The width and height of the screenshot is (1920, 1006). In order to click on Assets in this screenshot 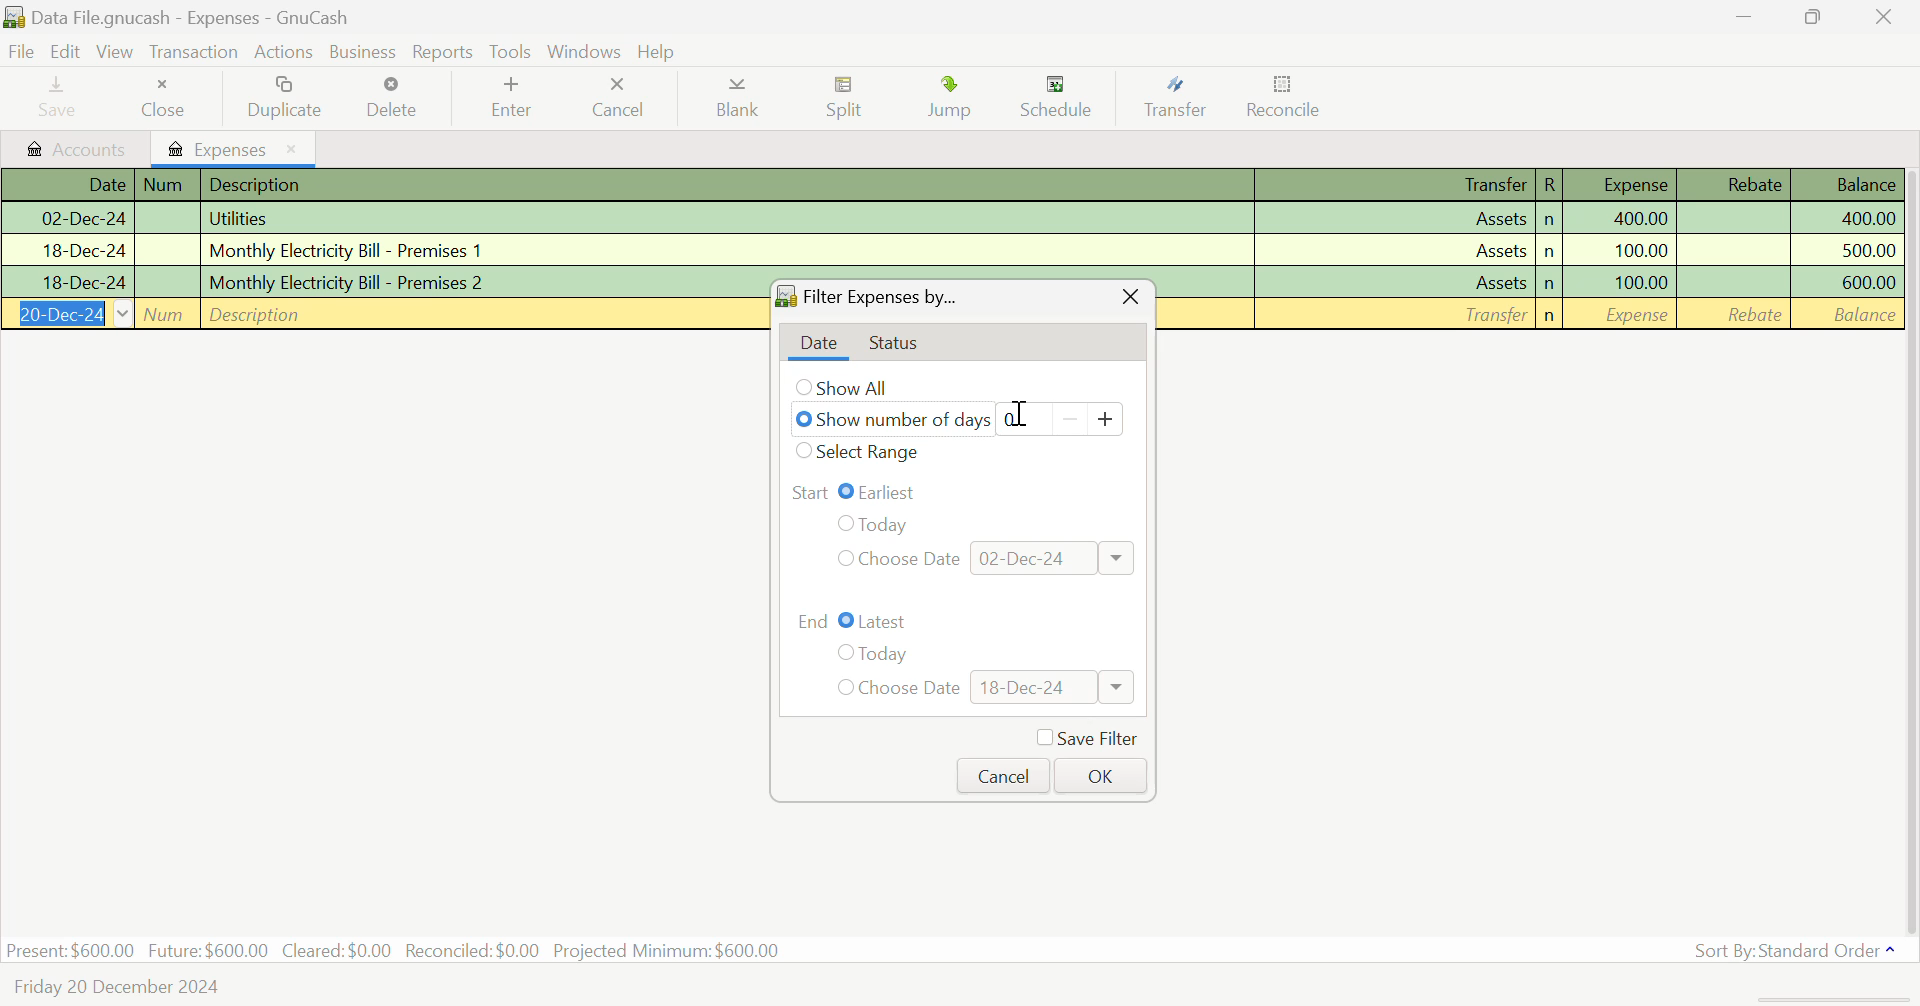, I will do `click(1394, 249)`.